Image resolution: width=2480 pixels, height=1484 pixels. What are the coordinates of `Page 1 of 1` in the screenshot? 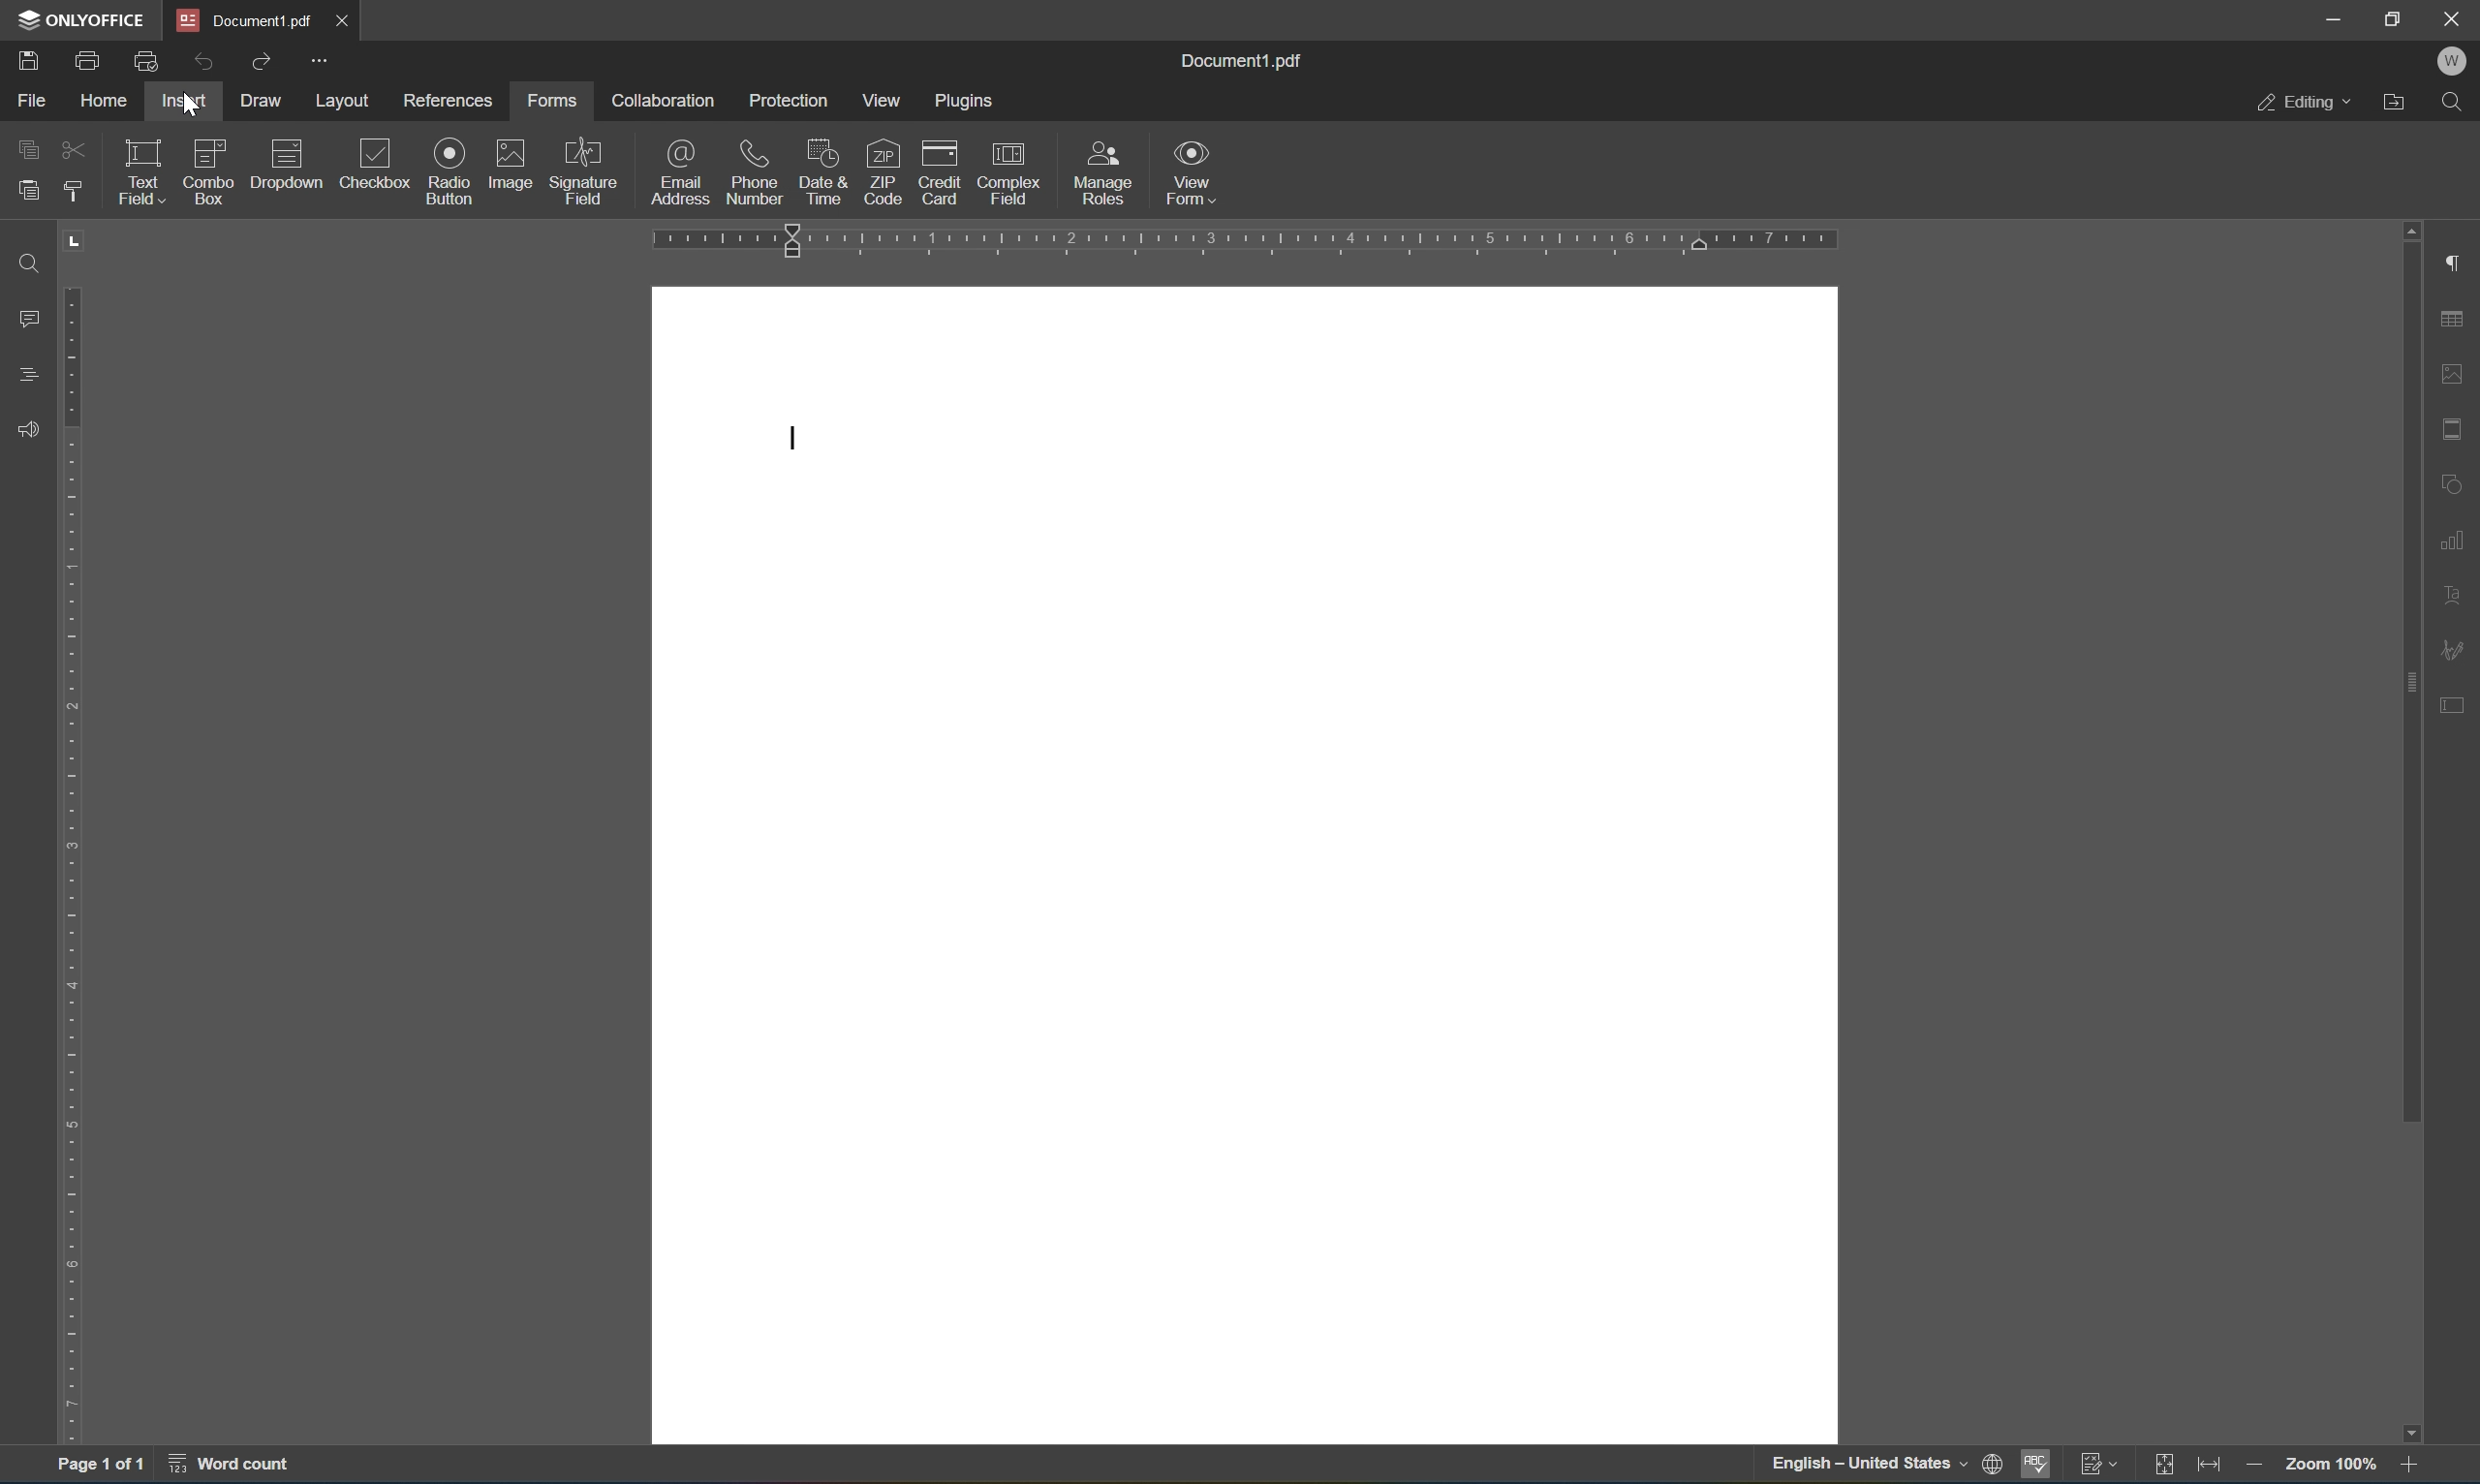 It's located at (101, 1467).